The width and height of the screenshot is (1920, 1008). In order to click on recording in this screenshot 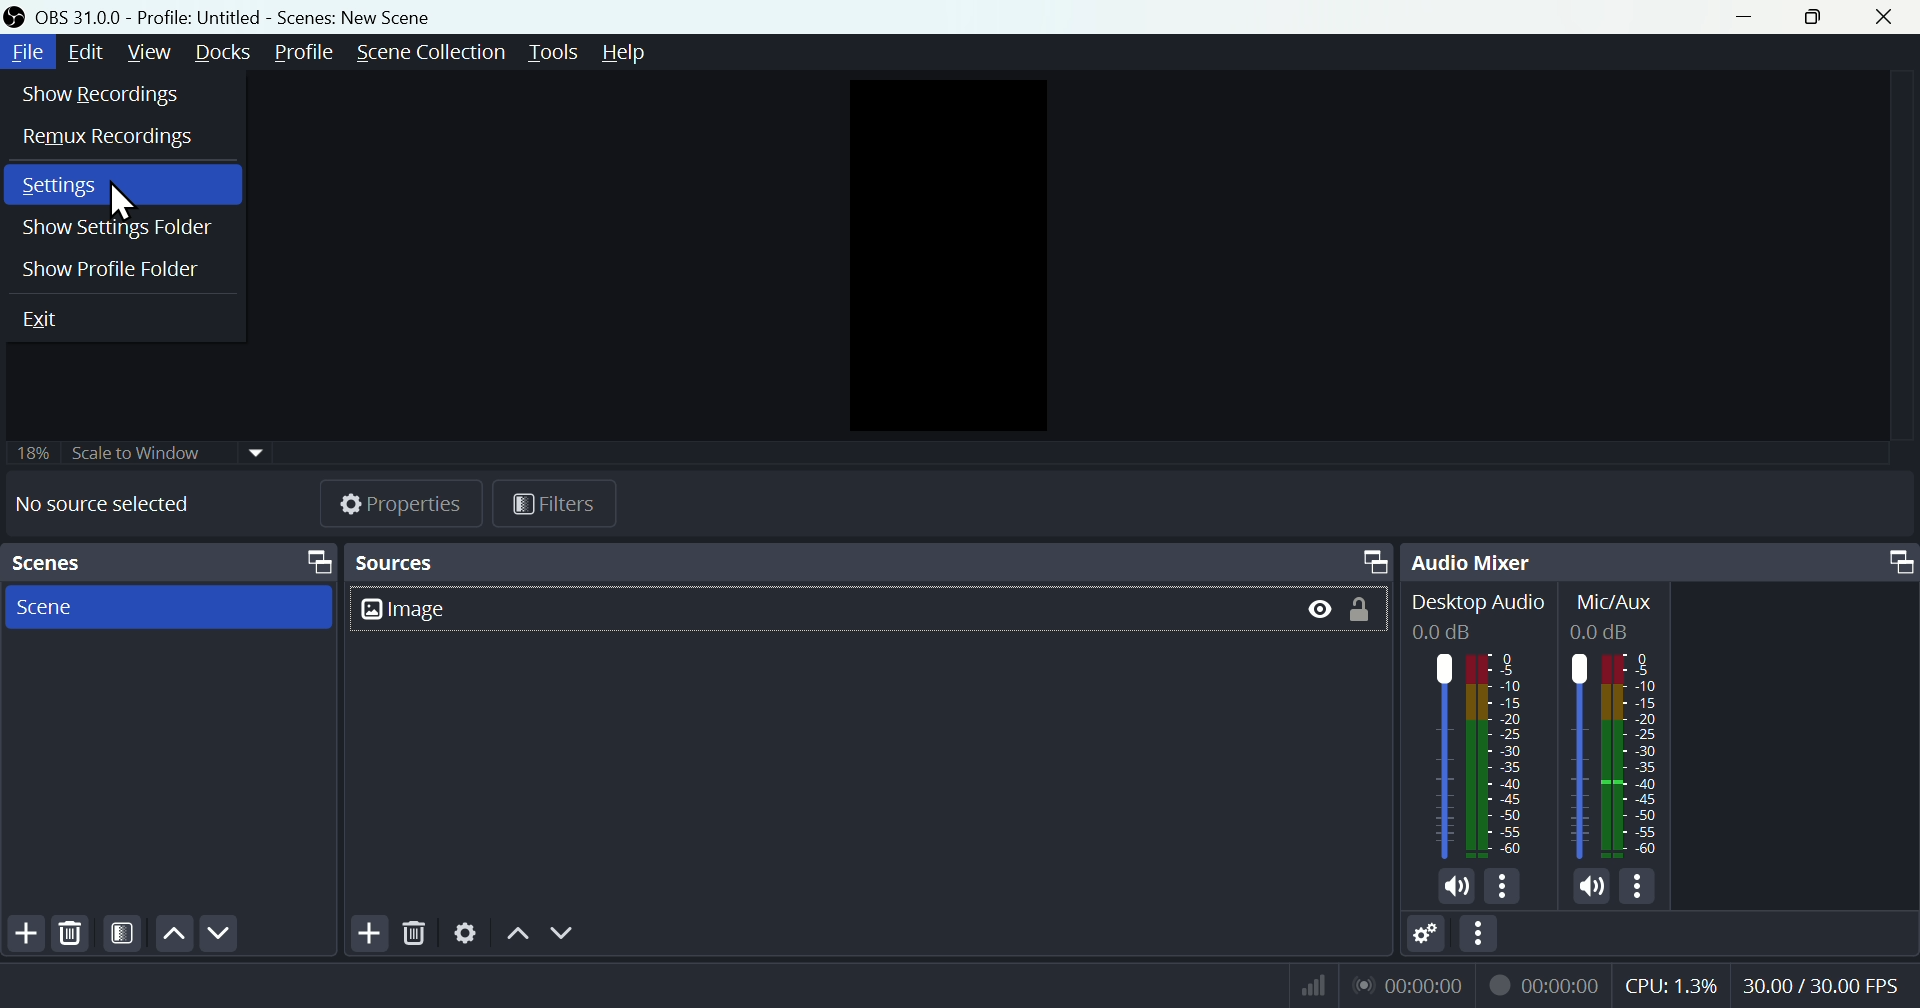, I will do `click(1545, 985)`.